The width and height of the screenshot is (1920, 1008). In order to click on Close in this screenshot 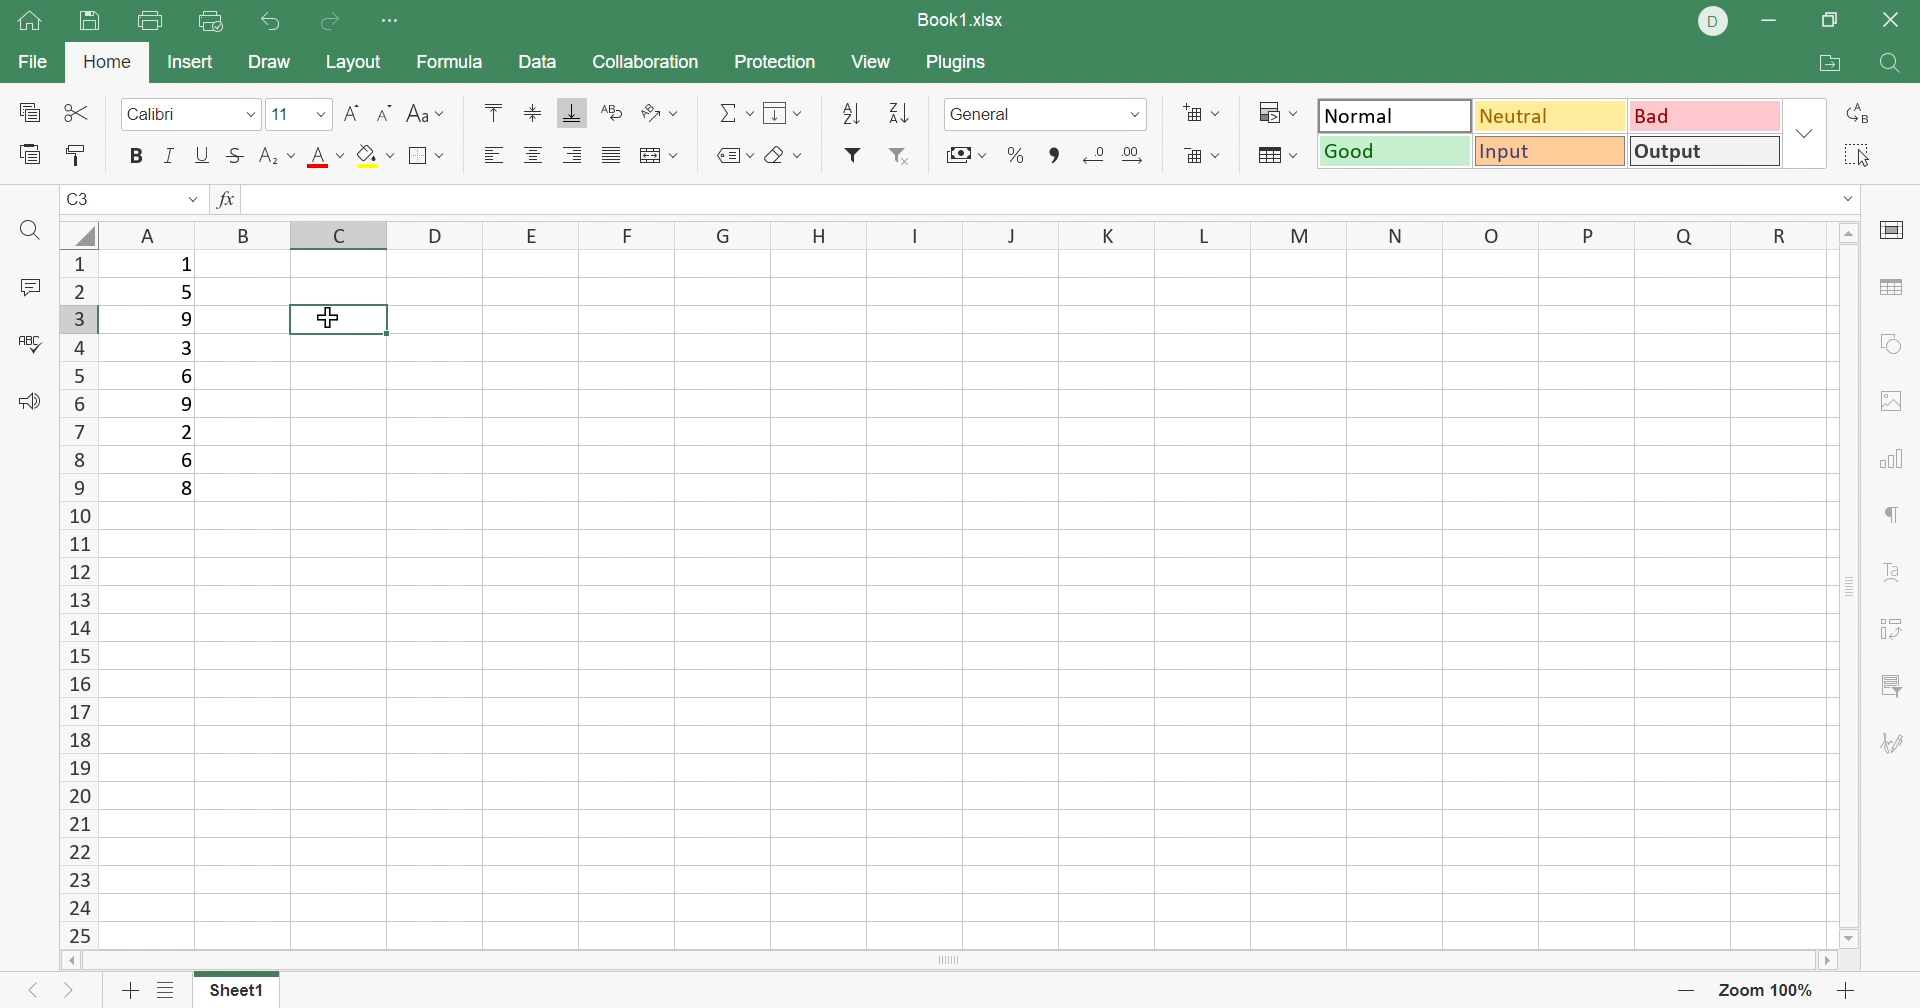, I will do `click(1895, 19)`.